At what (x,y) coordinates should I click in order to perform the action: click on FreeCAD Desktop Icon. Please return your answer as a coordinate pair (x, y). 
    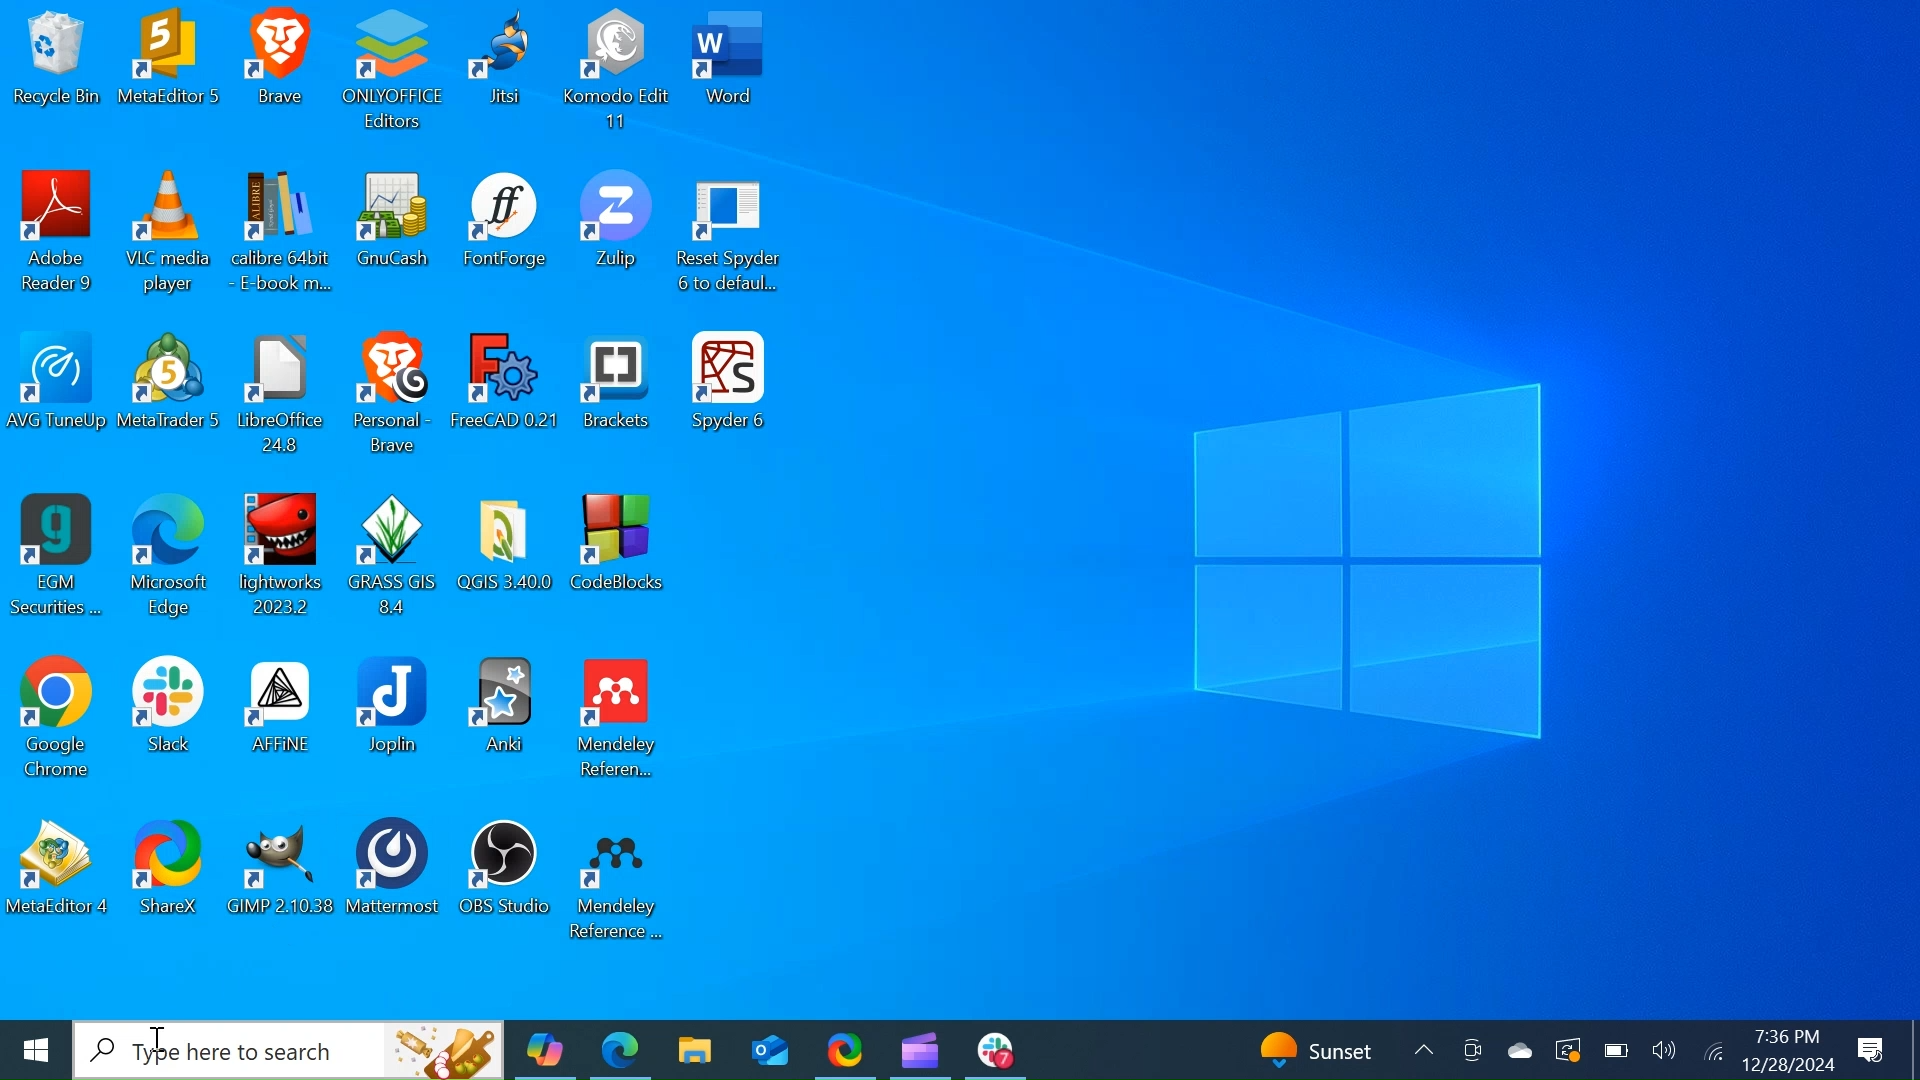
    Looking at the image, I should click on (502, 394).